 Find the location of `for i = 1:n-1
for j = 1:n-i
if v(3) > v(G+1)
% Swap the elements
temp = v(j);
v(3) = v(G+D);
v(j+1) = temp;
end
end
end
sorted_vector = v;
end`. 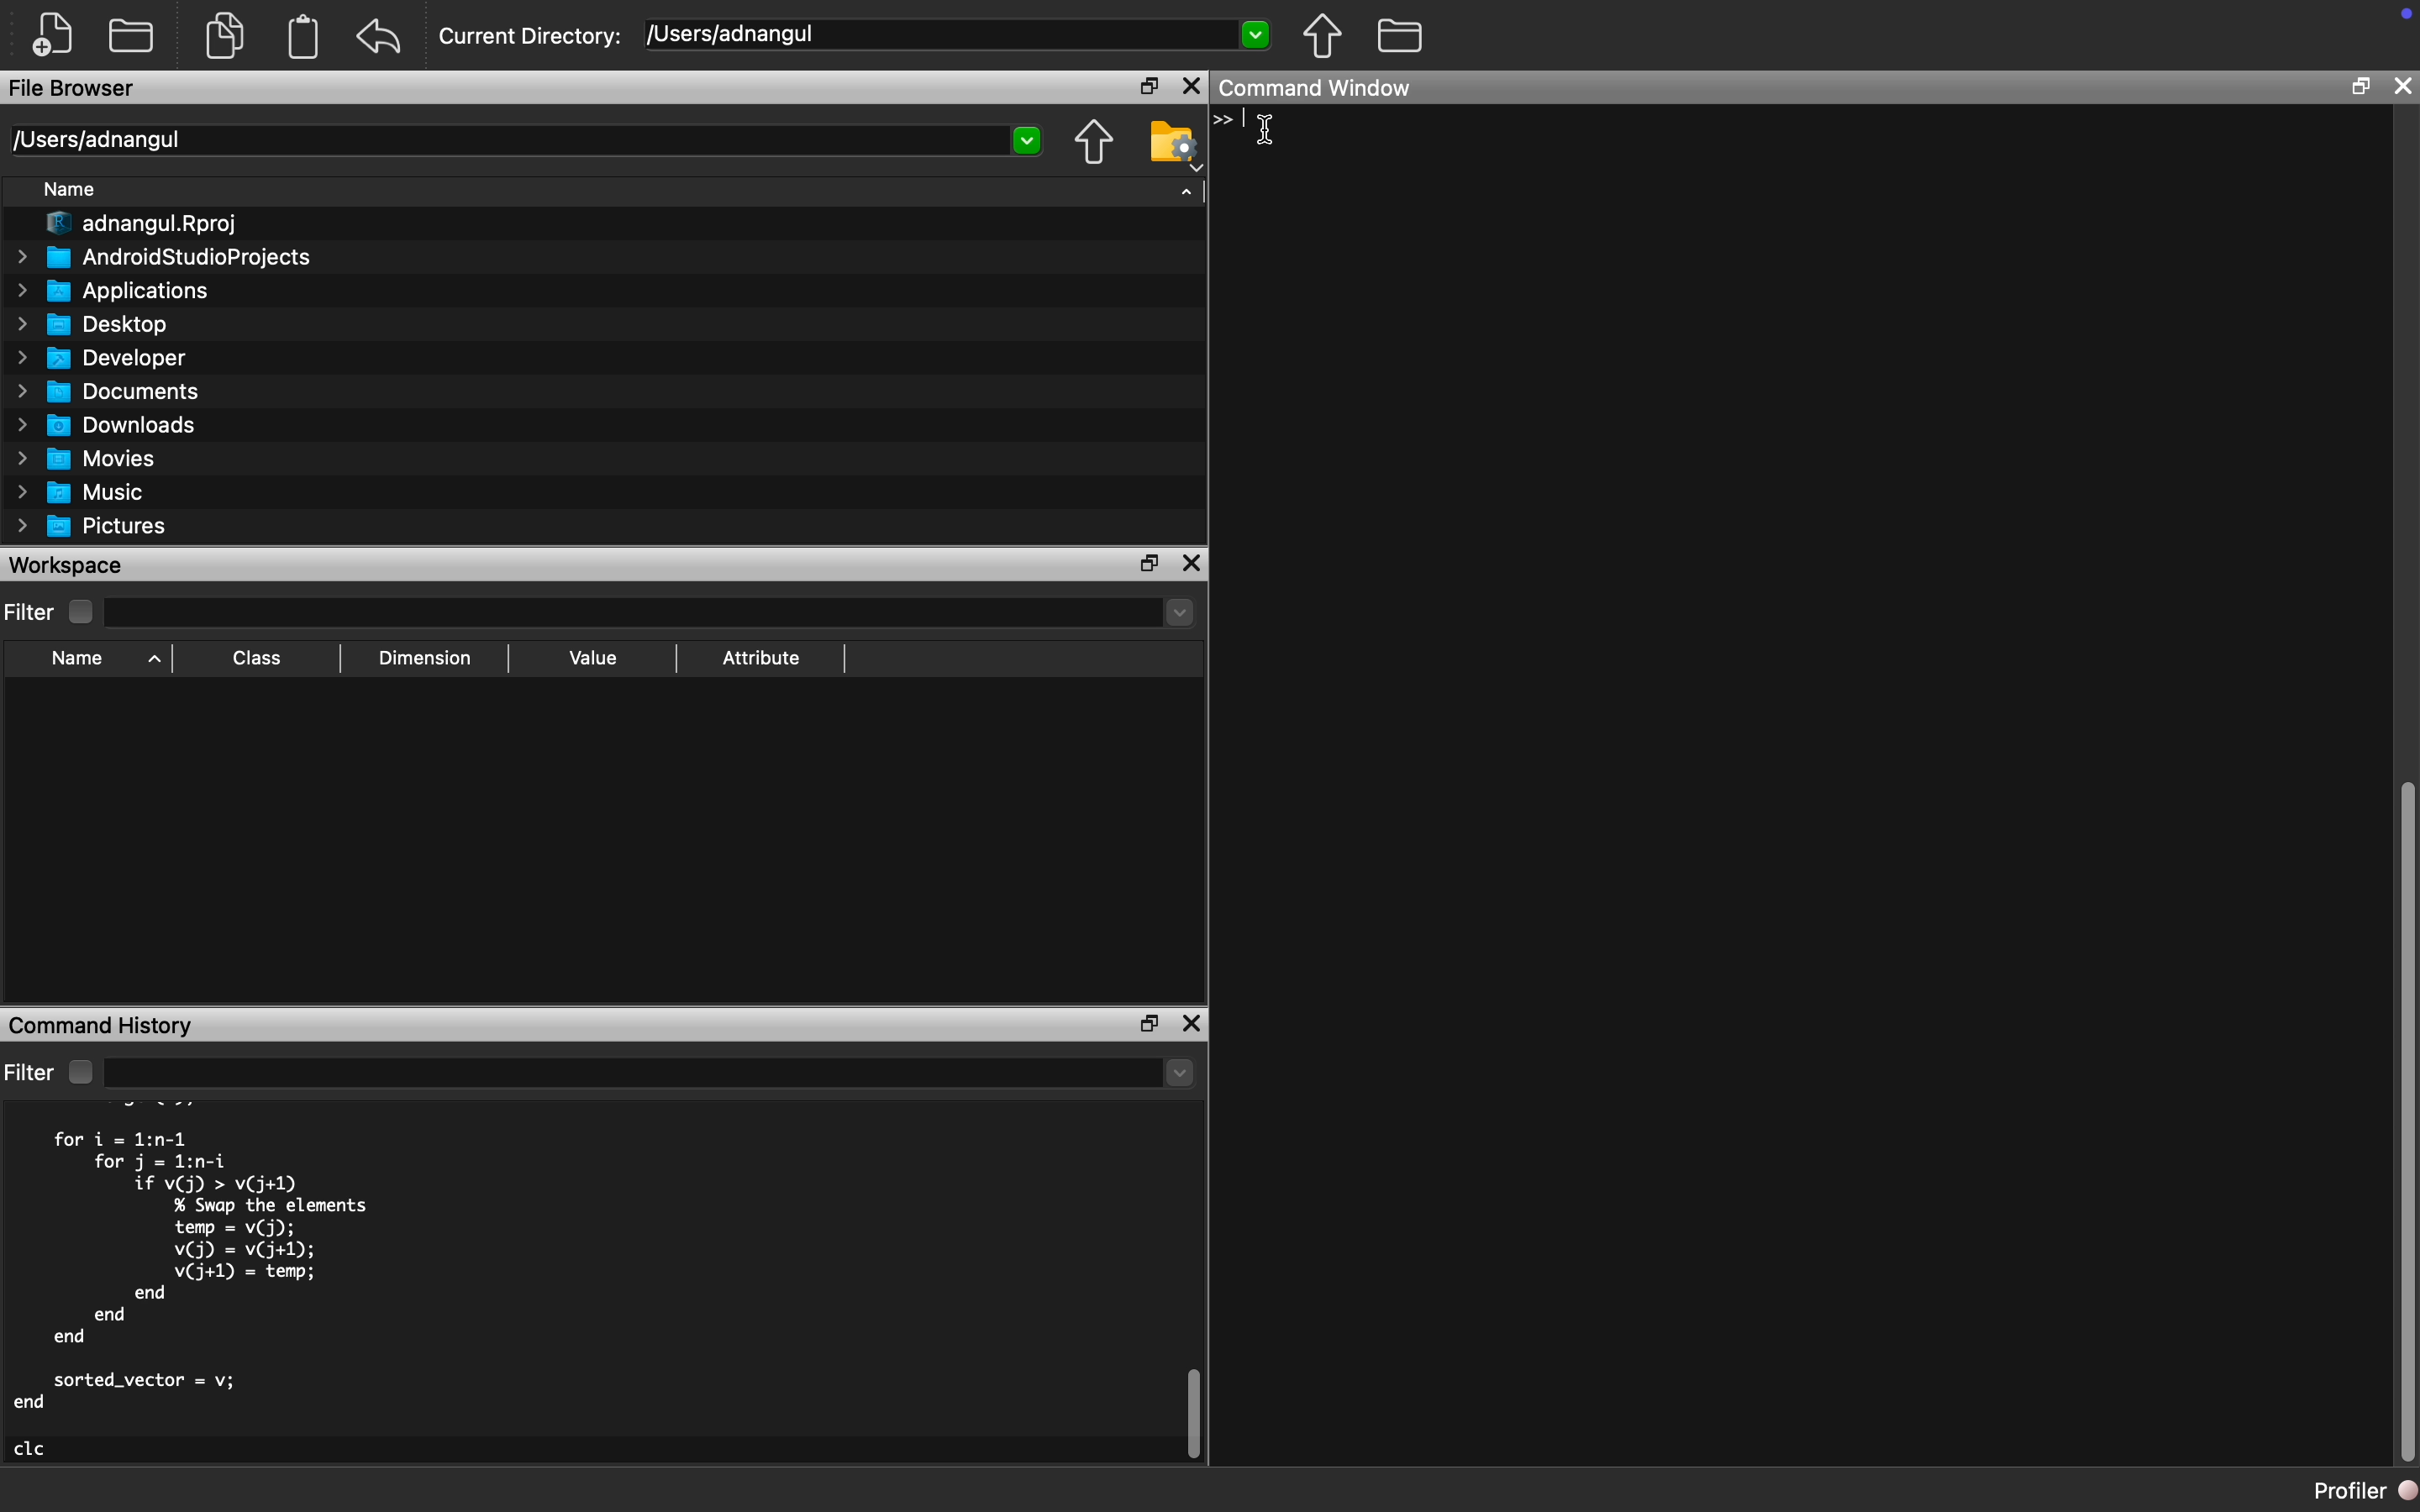

for i = 1:n-1
for j = 1:n-i
if v(3) > v(G+1)
% Swap the elements
temp = v(j);
v(3) = v(G+D);
v(j+1) = temp;
end
end
end
sorted_vector = v;
end is located at coordinates (193, 1270).